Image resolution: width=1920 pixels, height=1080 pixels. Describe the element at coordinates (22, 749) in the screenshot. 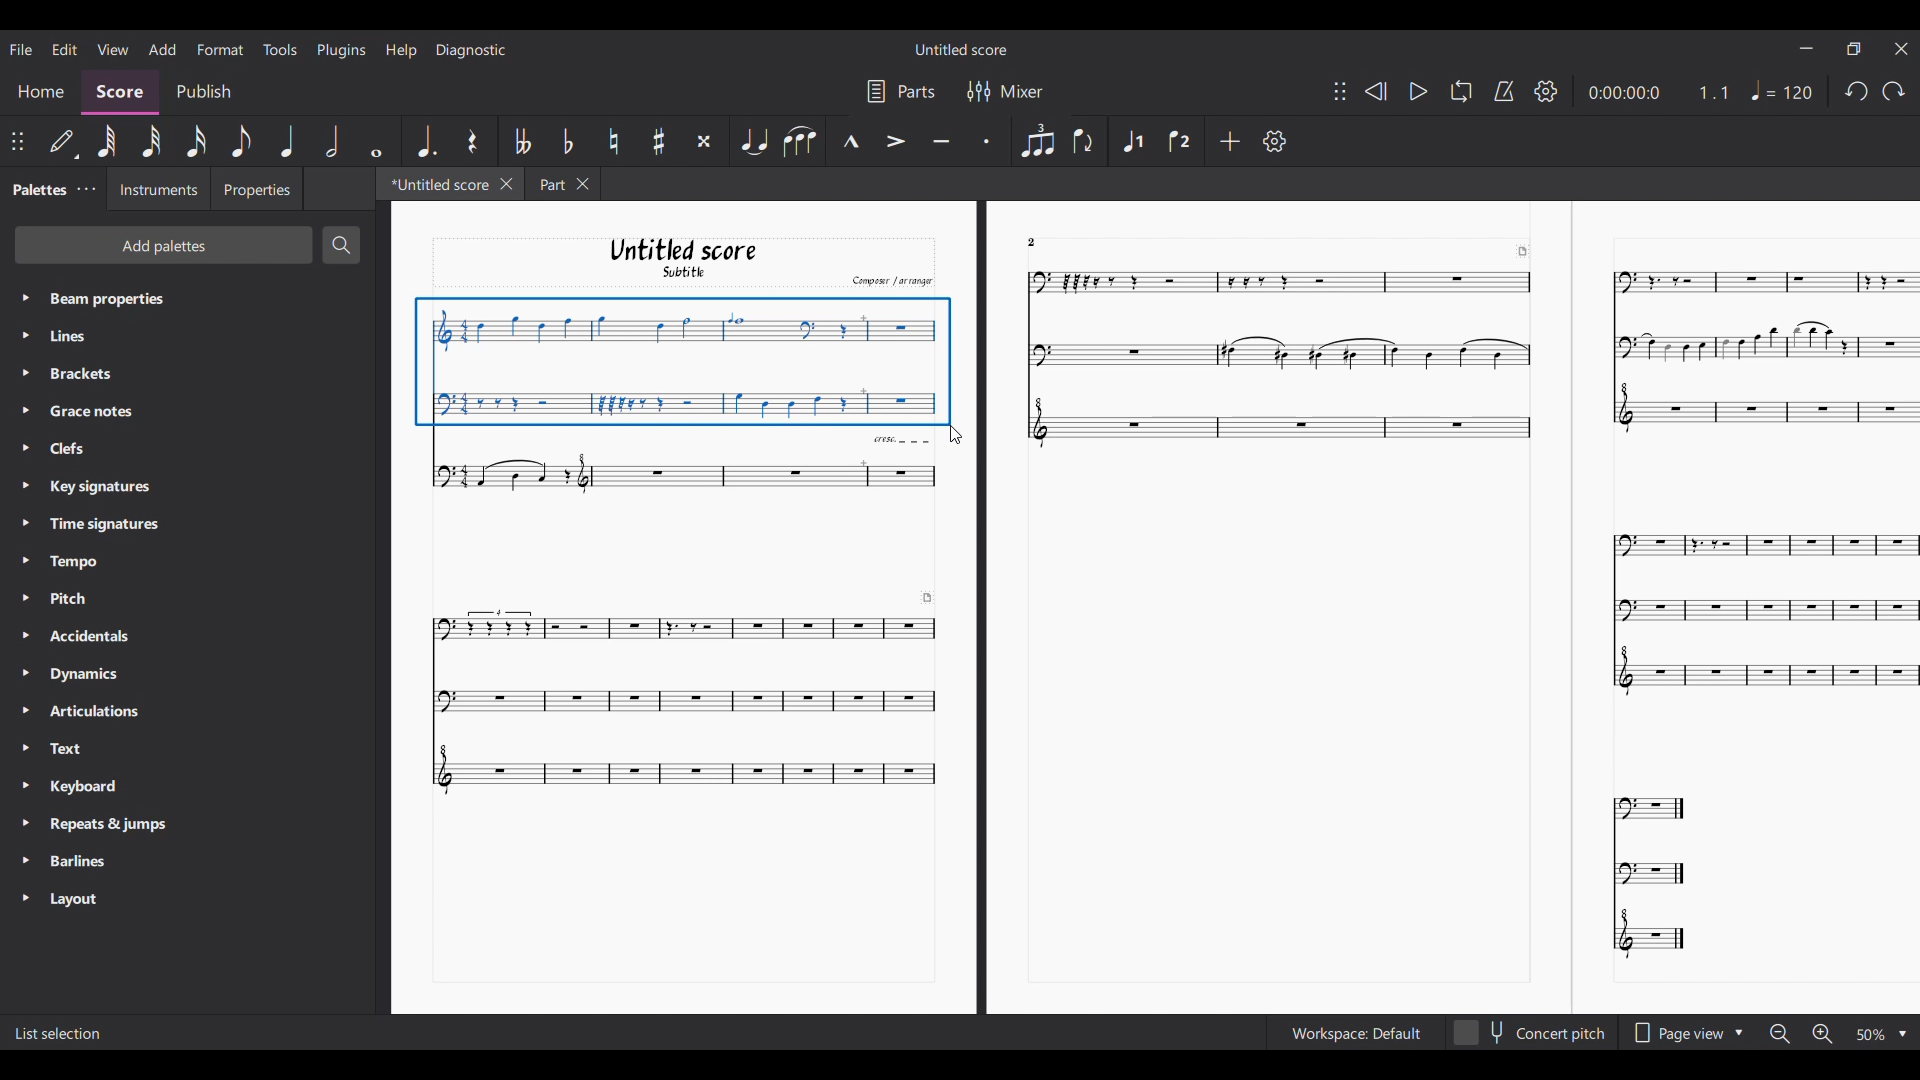

I see `` at that location.